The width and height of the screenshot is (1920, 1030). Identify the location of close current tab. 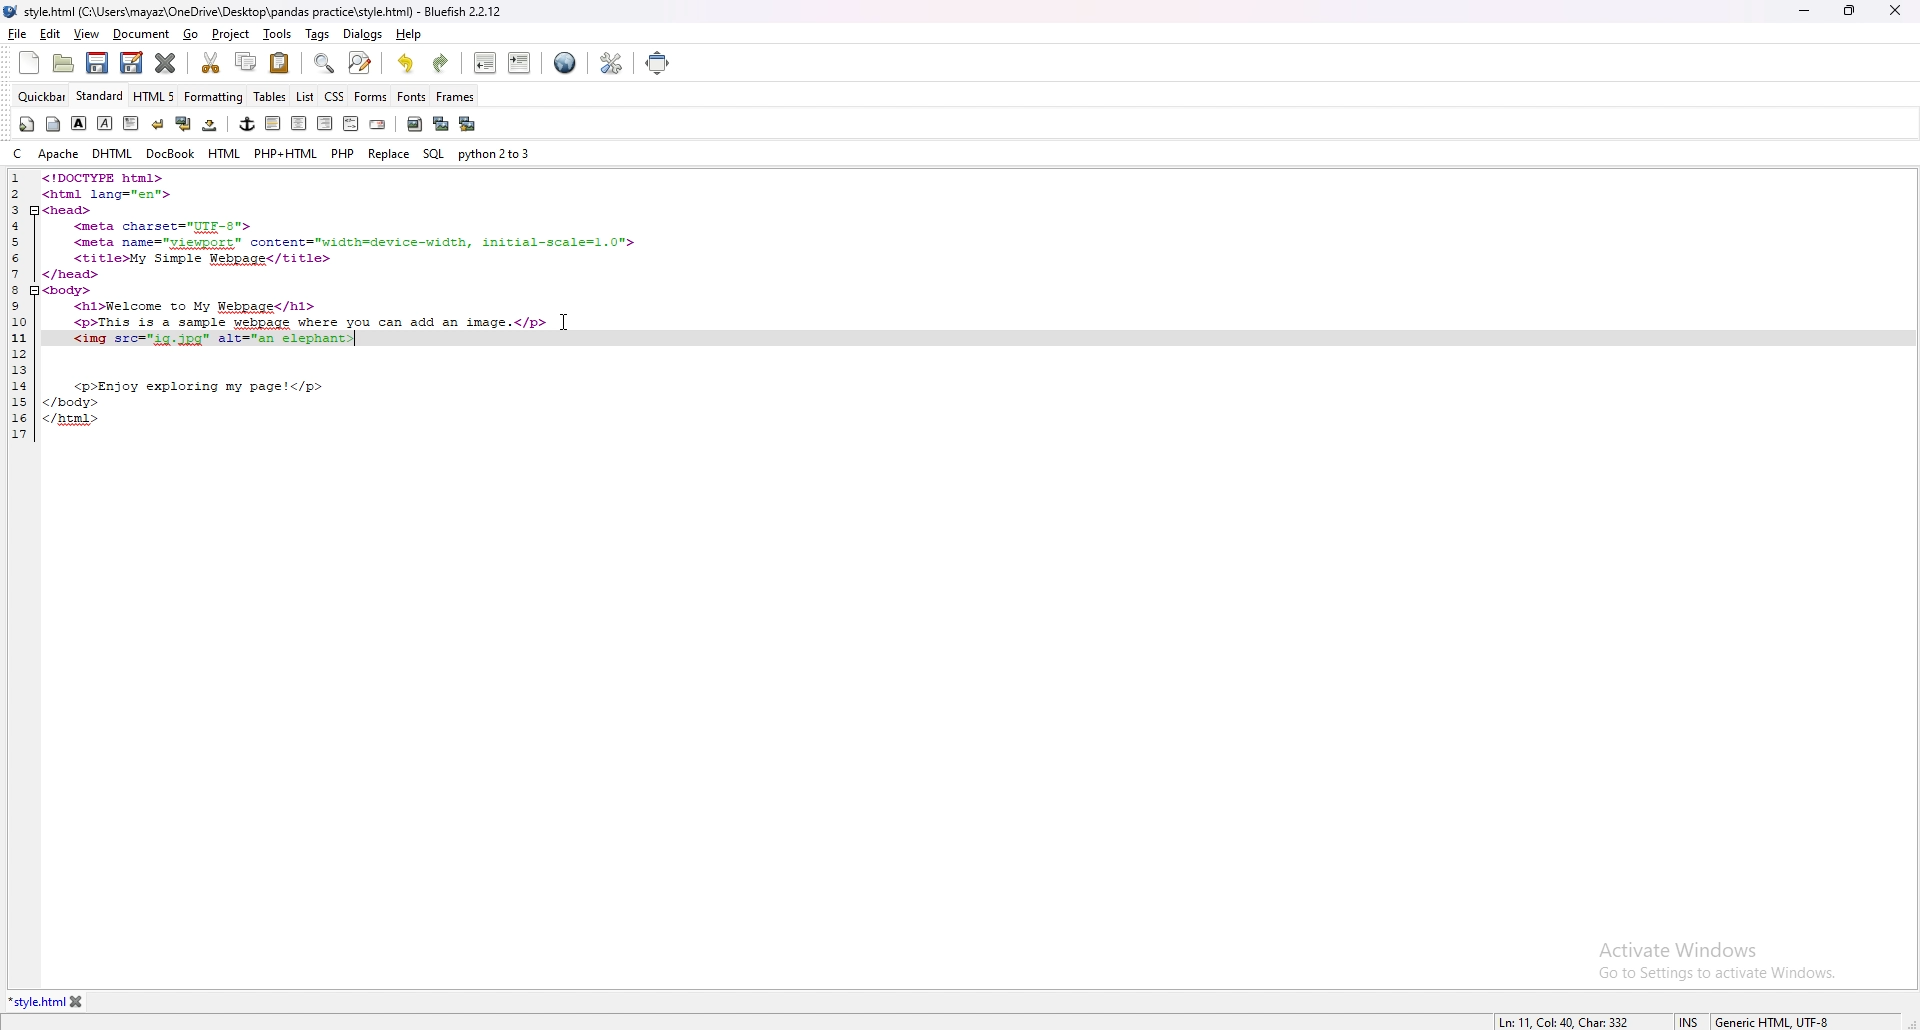
(167, 63).